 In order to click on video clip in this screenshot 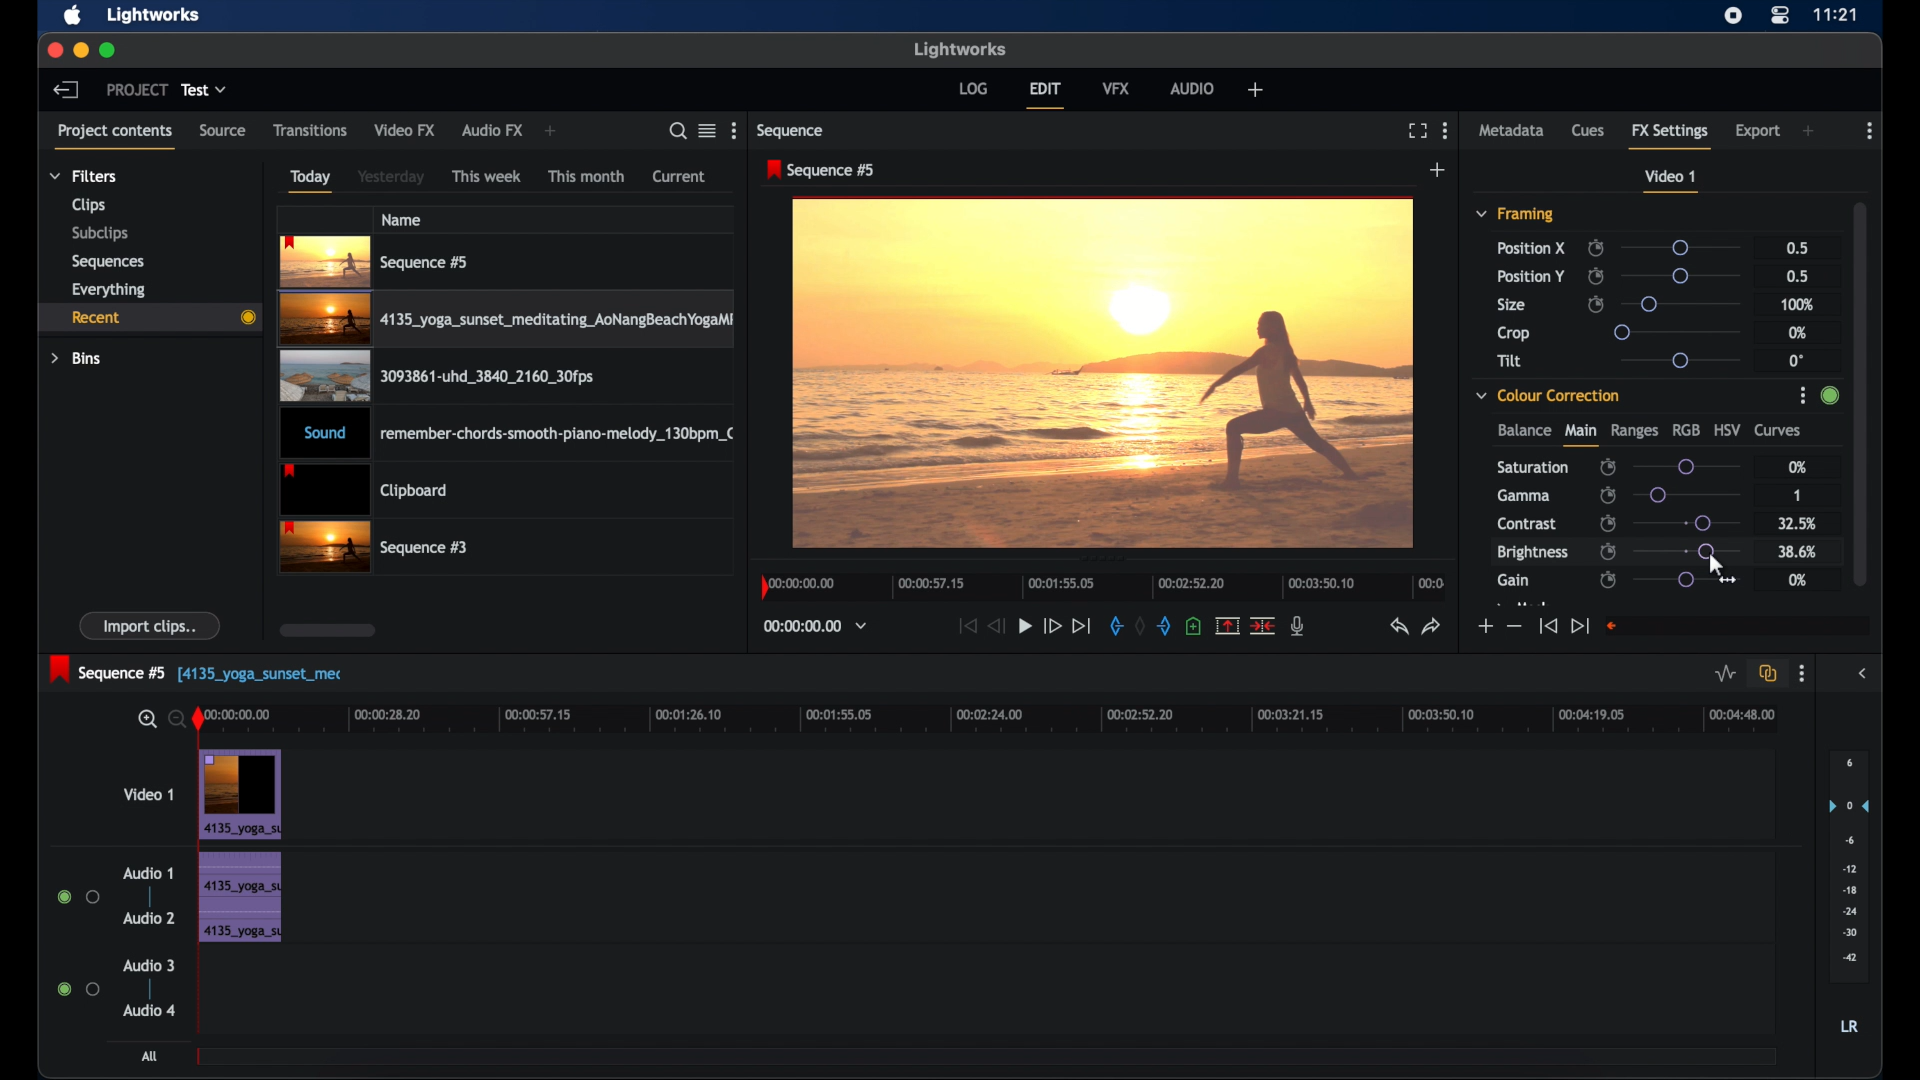, I will do `click(509, 322)`.